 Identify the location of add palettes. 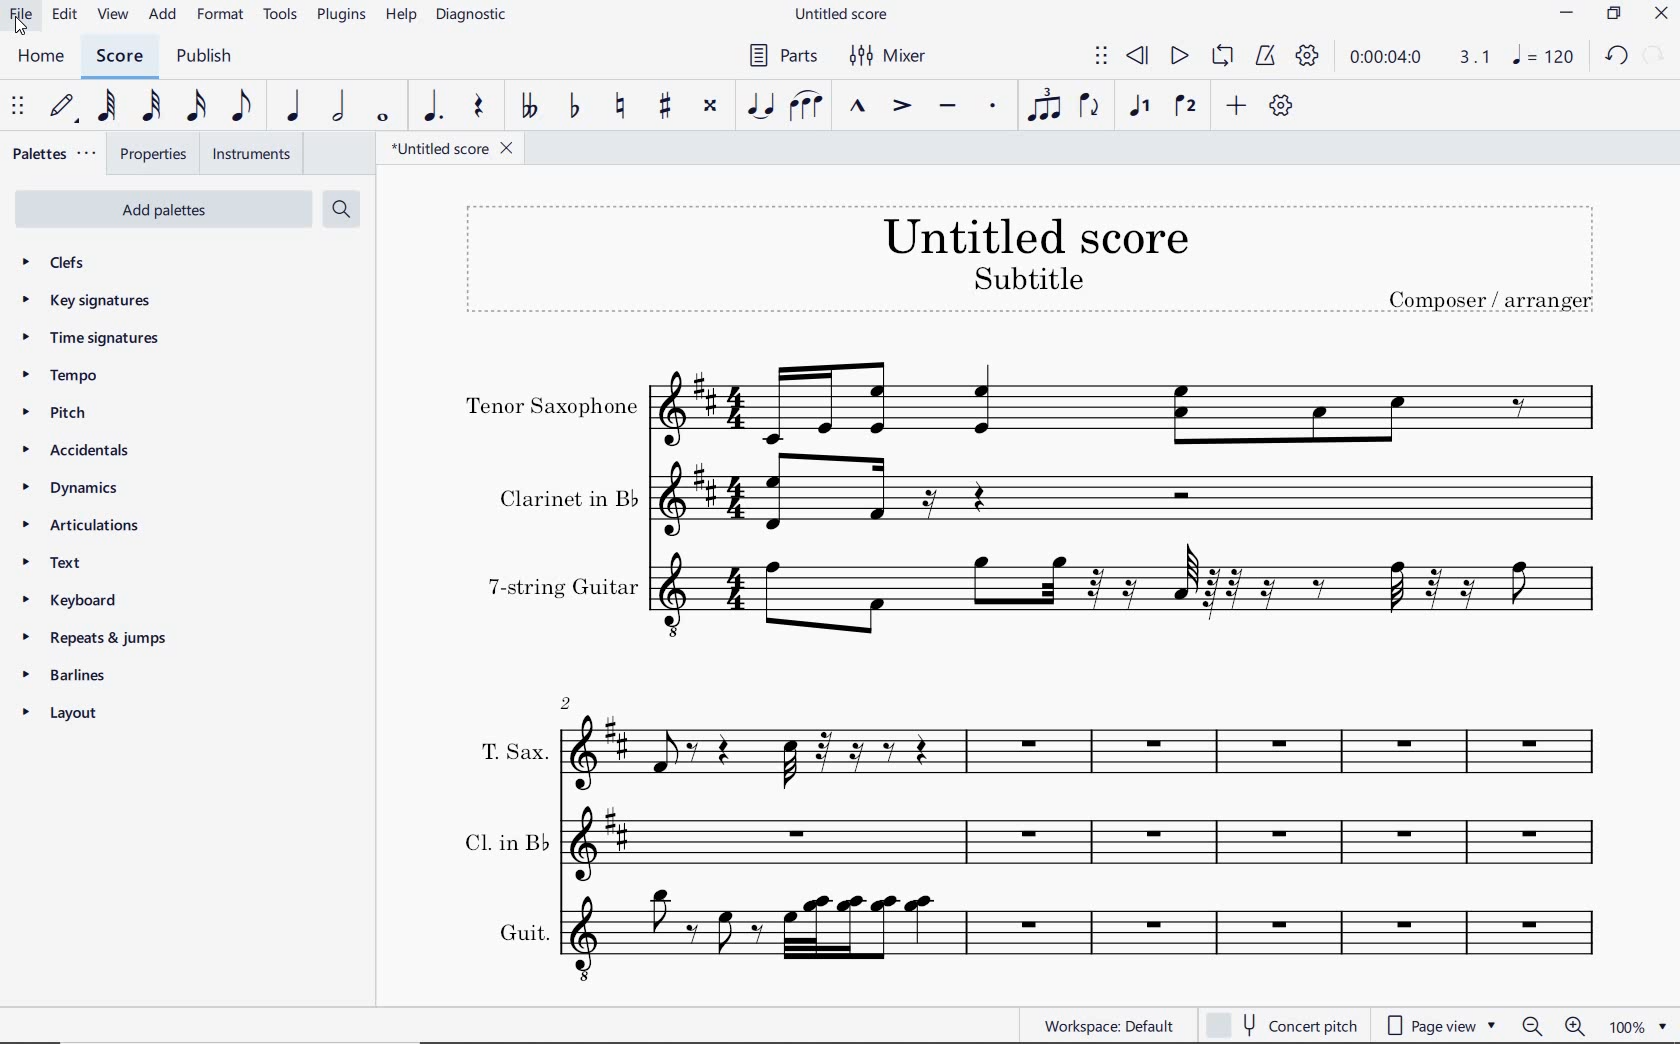
(160, 209).